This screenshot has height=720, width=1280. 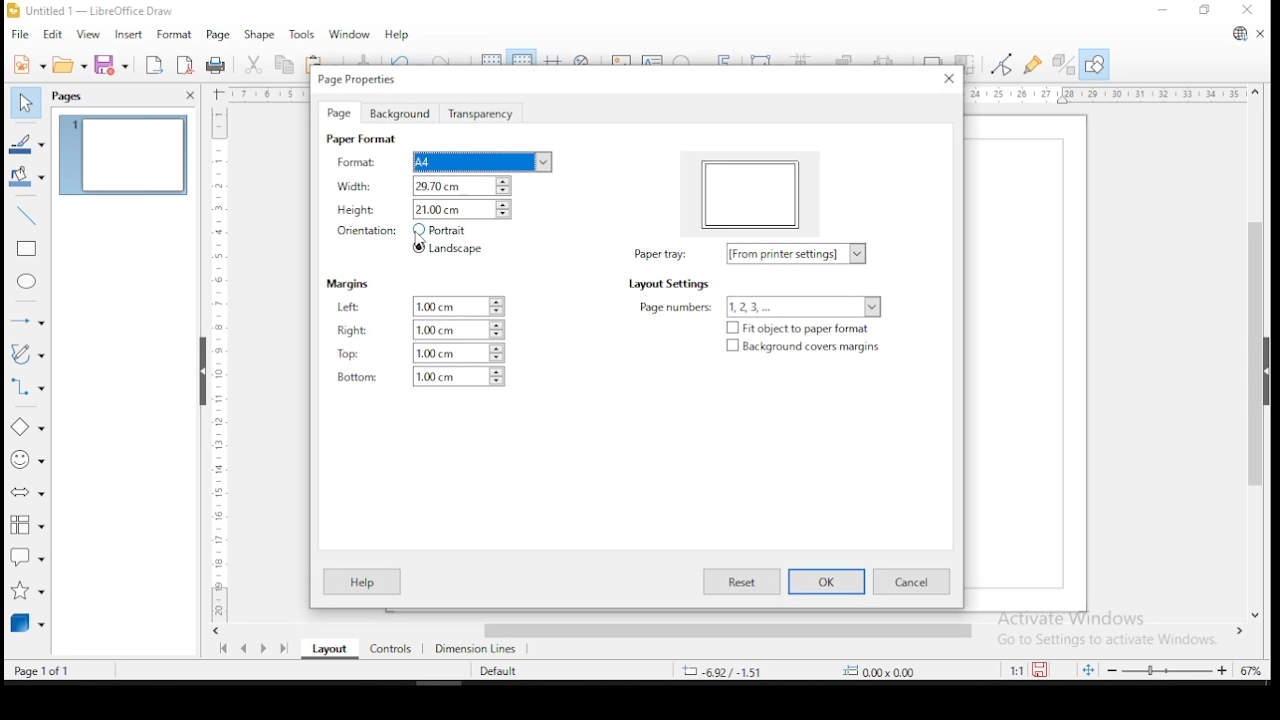 I want to click on zoom factor, so click(x=1252, y=669).